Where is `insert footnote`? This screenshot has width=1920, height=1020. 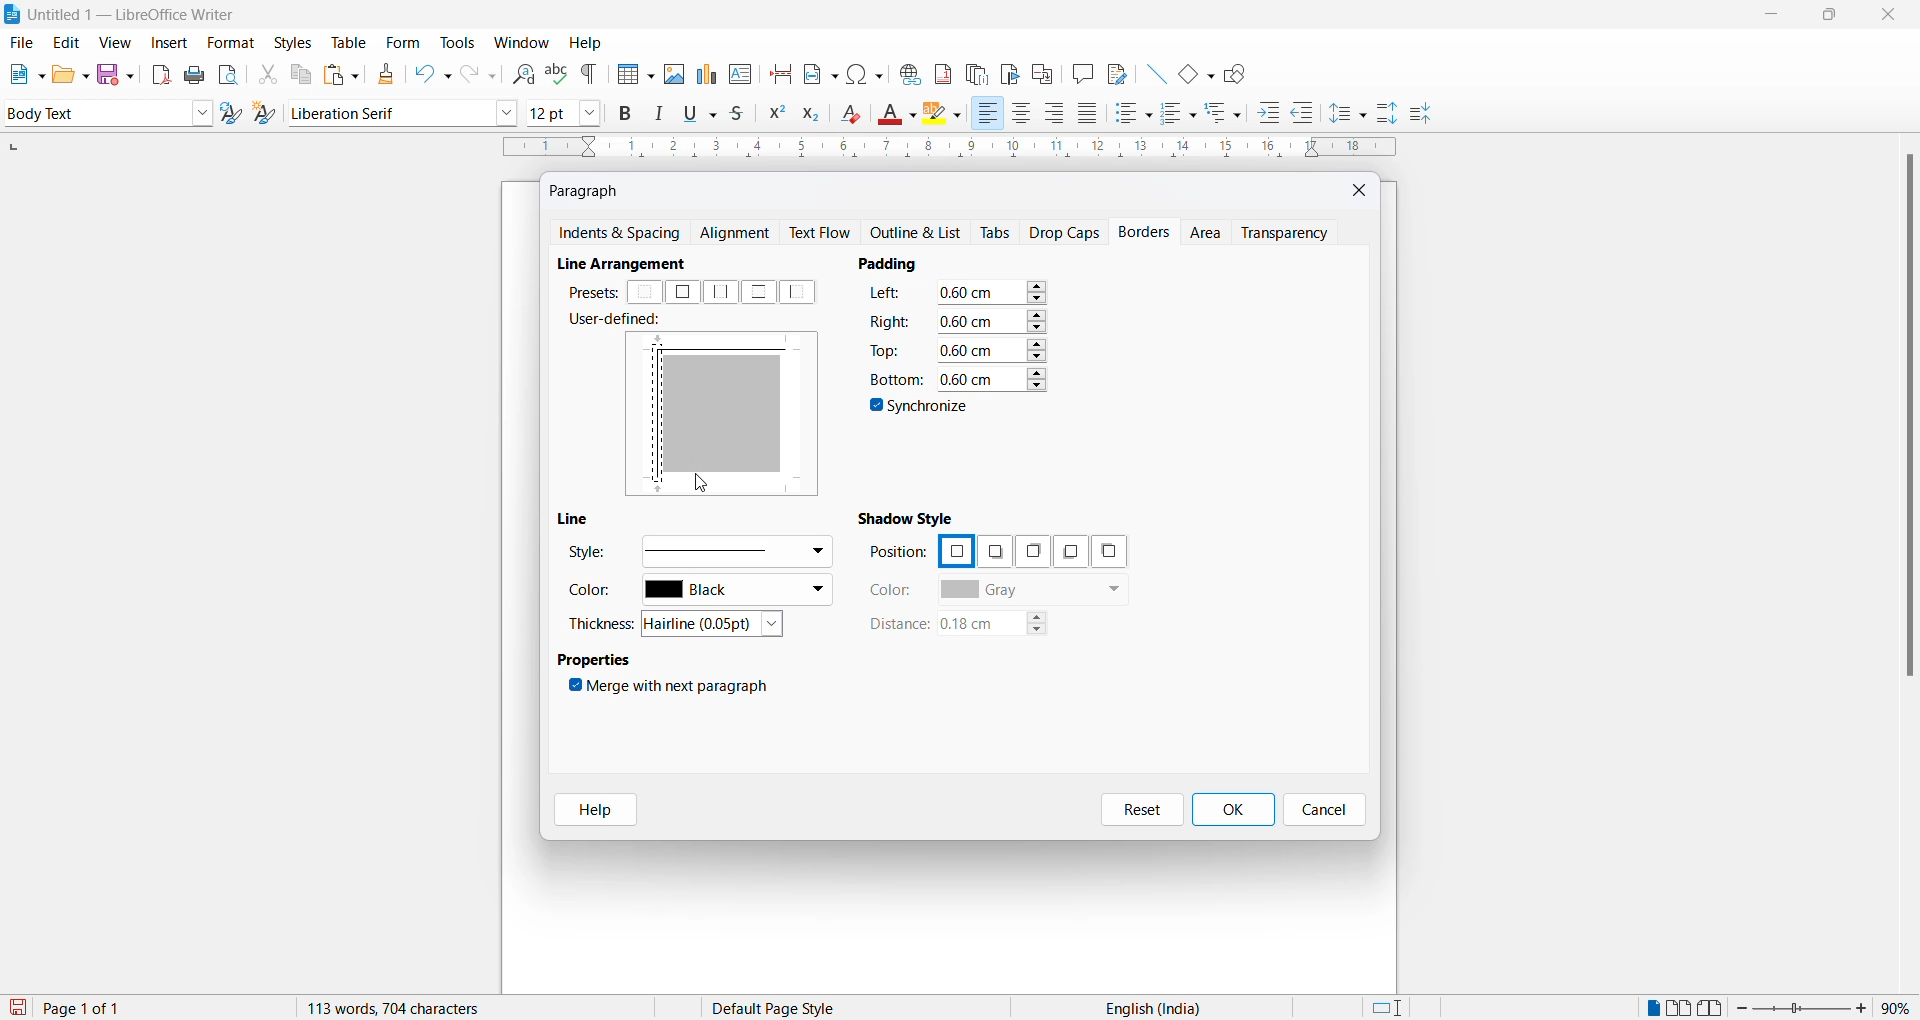
insert footnote is located at coordinates (938, 70).